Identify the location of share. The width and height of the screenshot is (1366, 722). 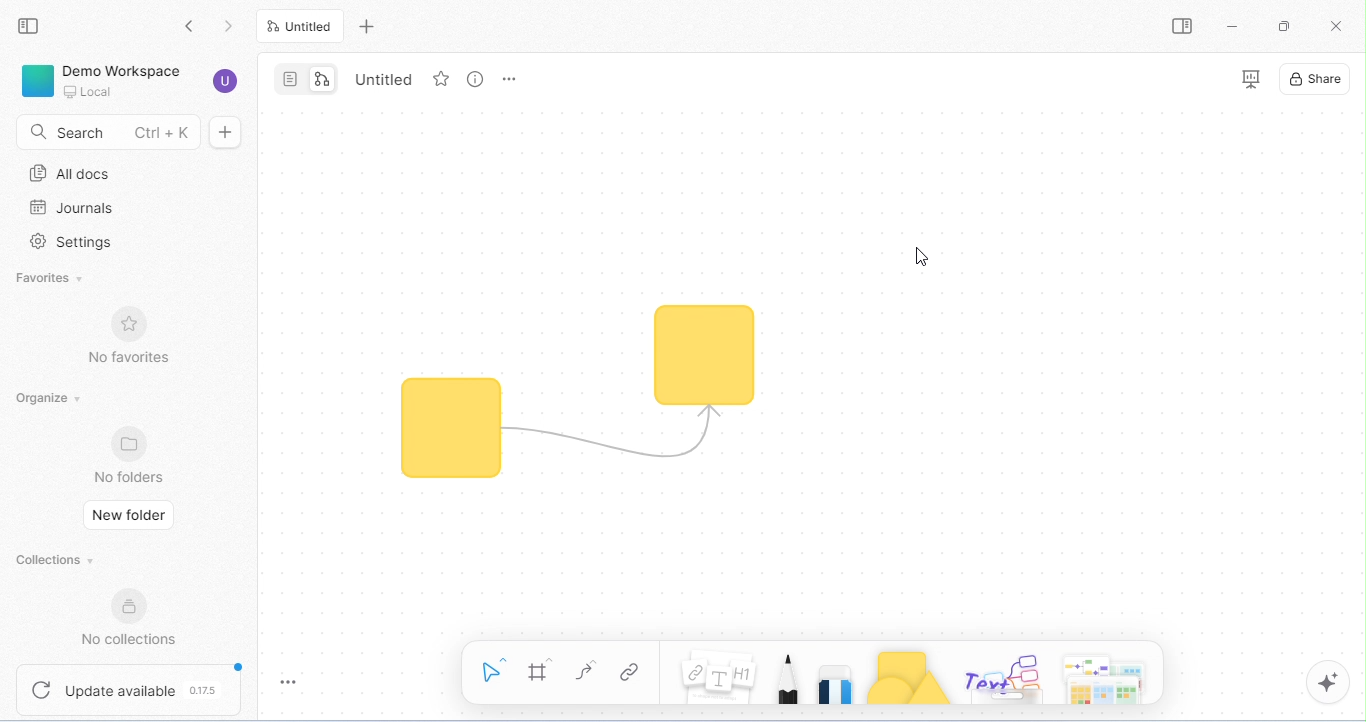
(1319, 81).